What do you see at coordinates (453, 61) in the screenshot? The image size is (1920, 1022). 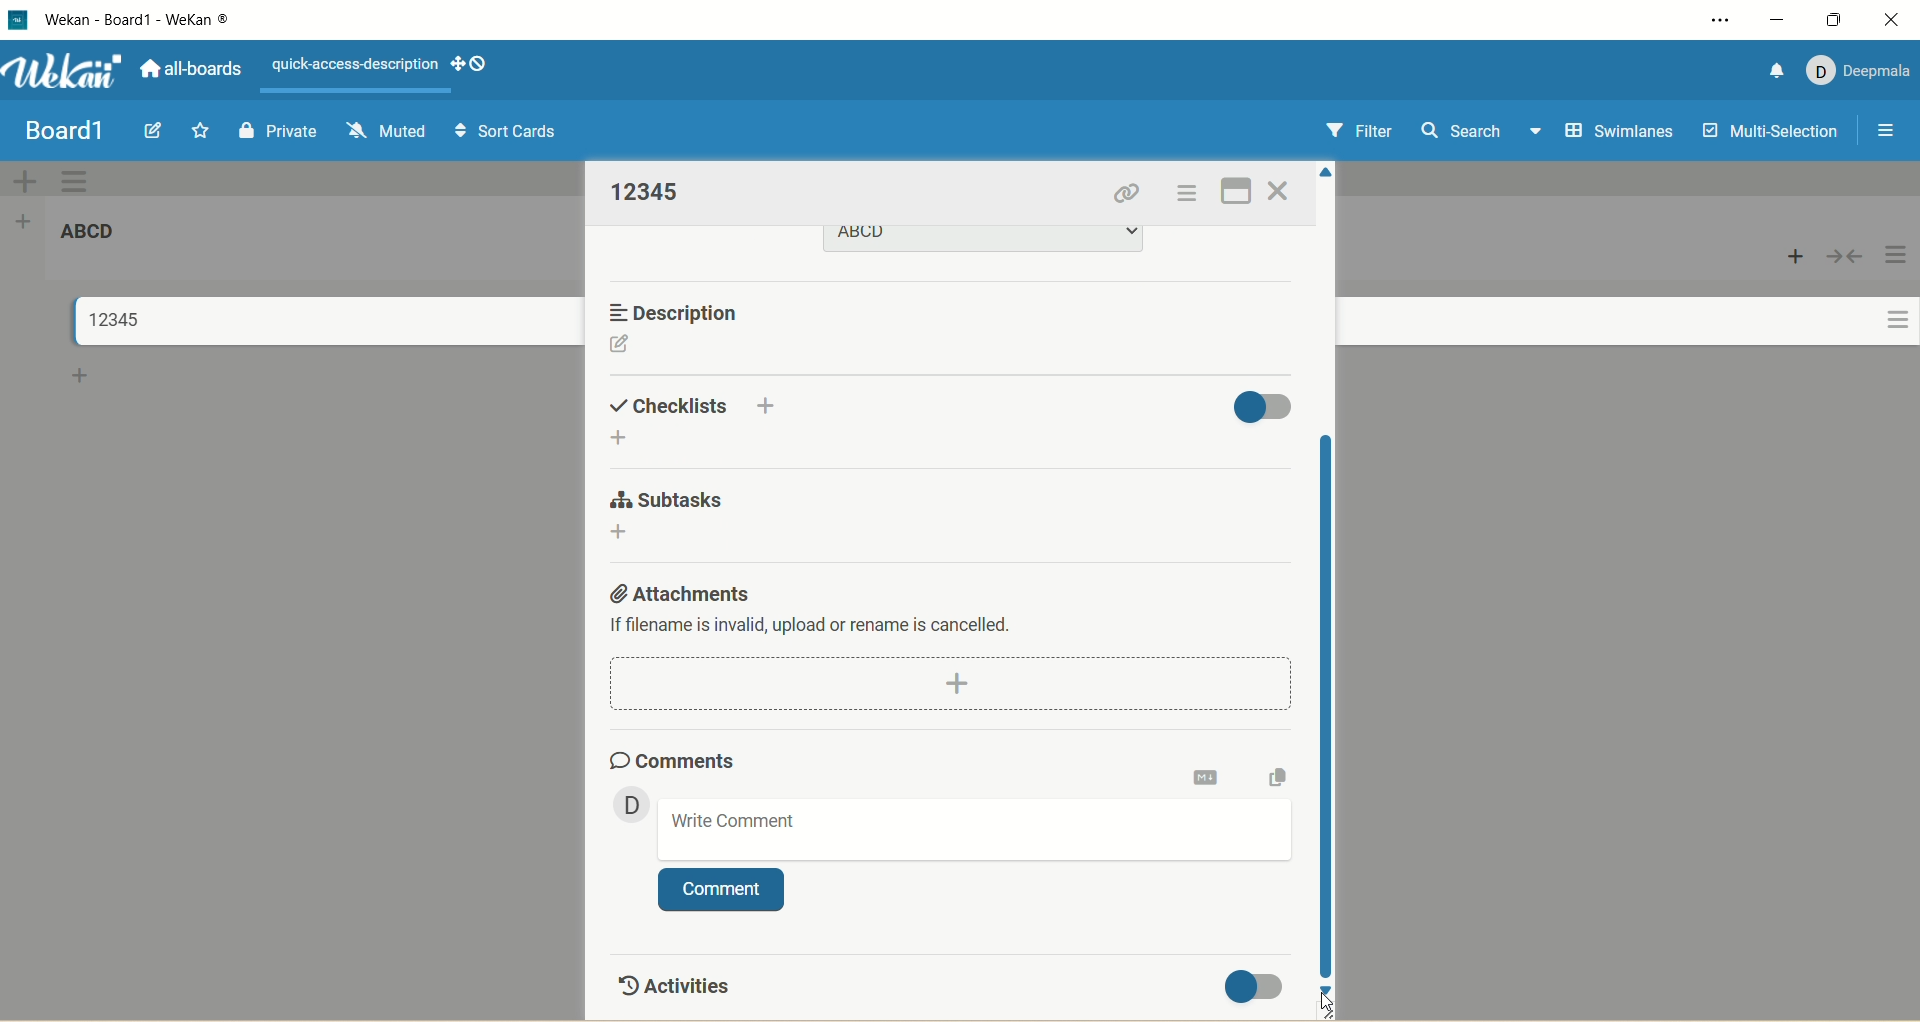 I see `show-desktop-drag-handles` at bounding box center [453, 61].